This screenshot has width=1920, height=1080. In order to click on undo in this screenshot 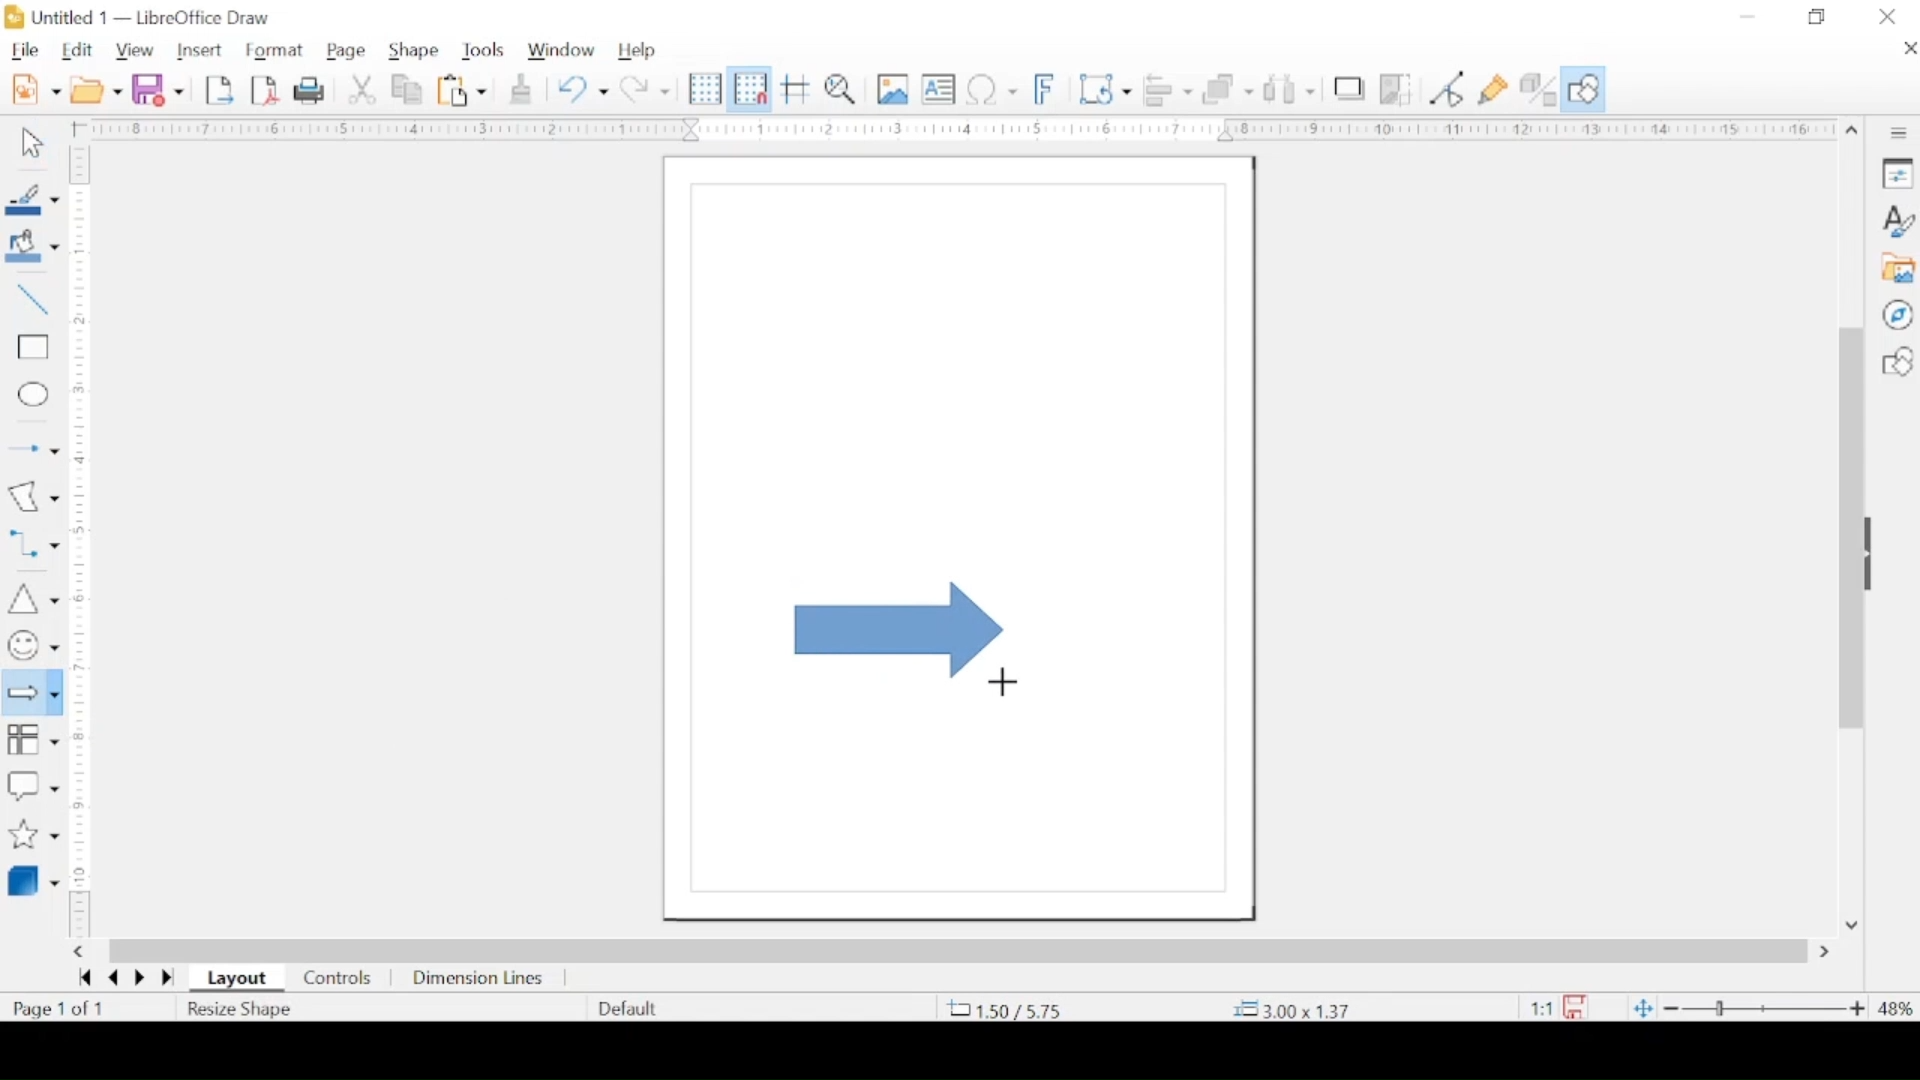, I will do `click(583, 88)`.